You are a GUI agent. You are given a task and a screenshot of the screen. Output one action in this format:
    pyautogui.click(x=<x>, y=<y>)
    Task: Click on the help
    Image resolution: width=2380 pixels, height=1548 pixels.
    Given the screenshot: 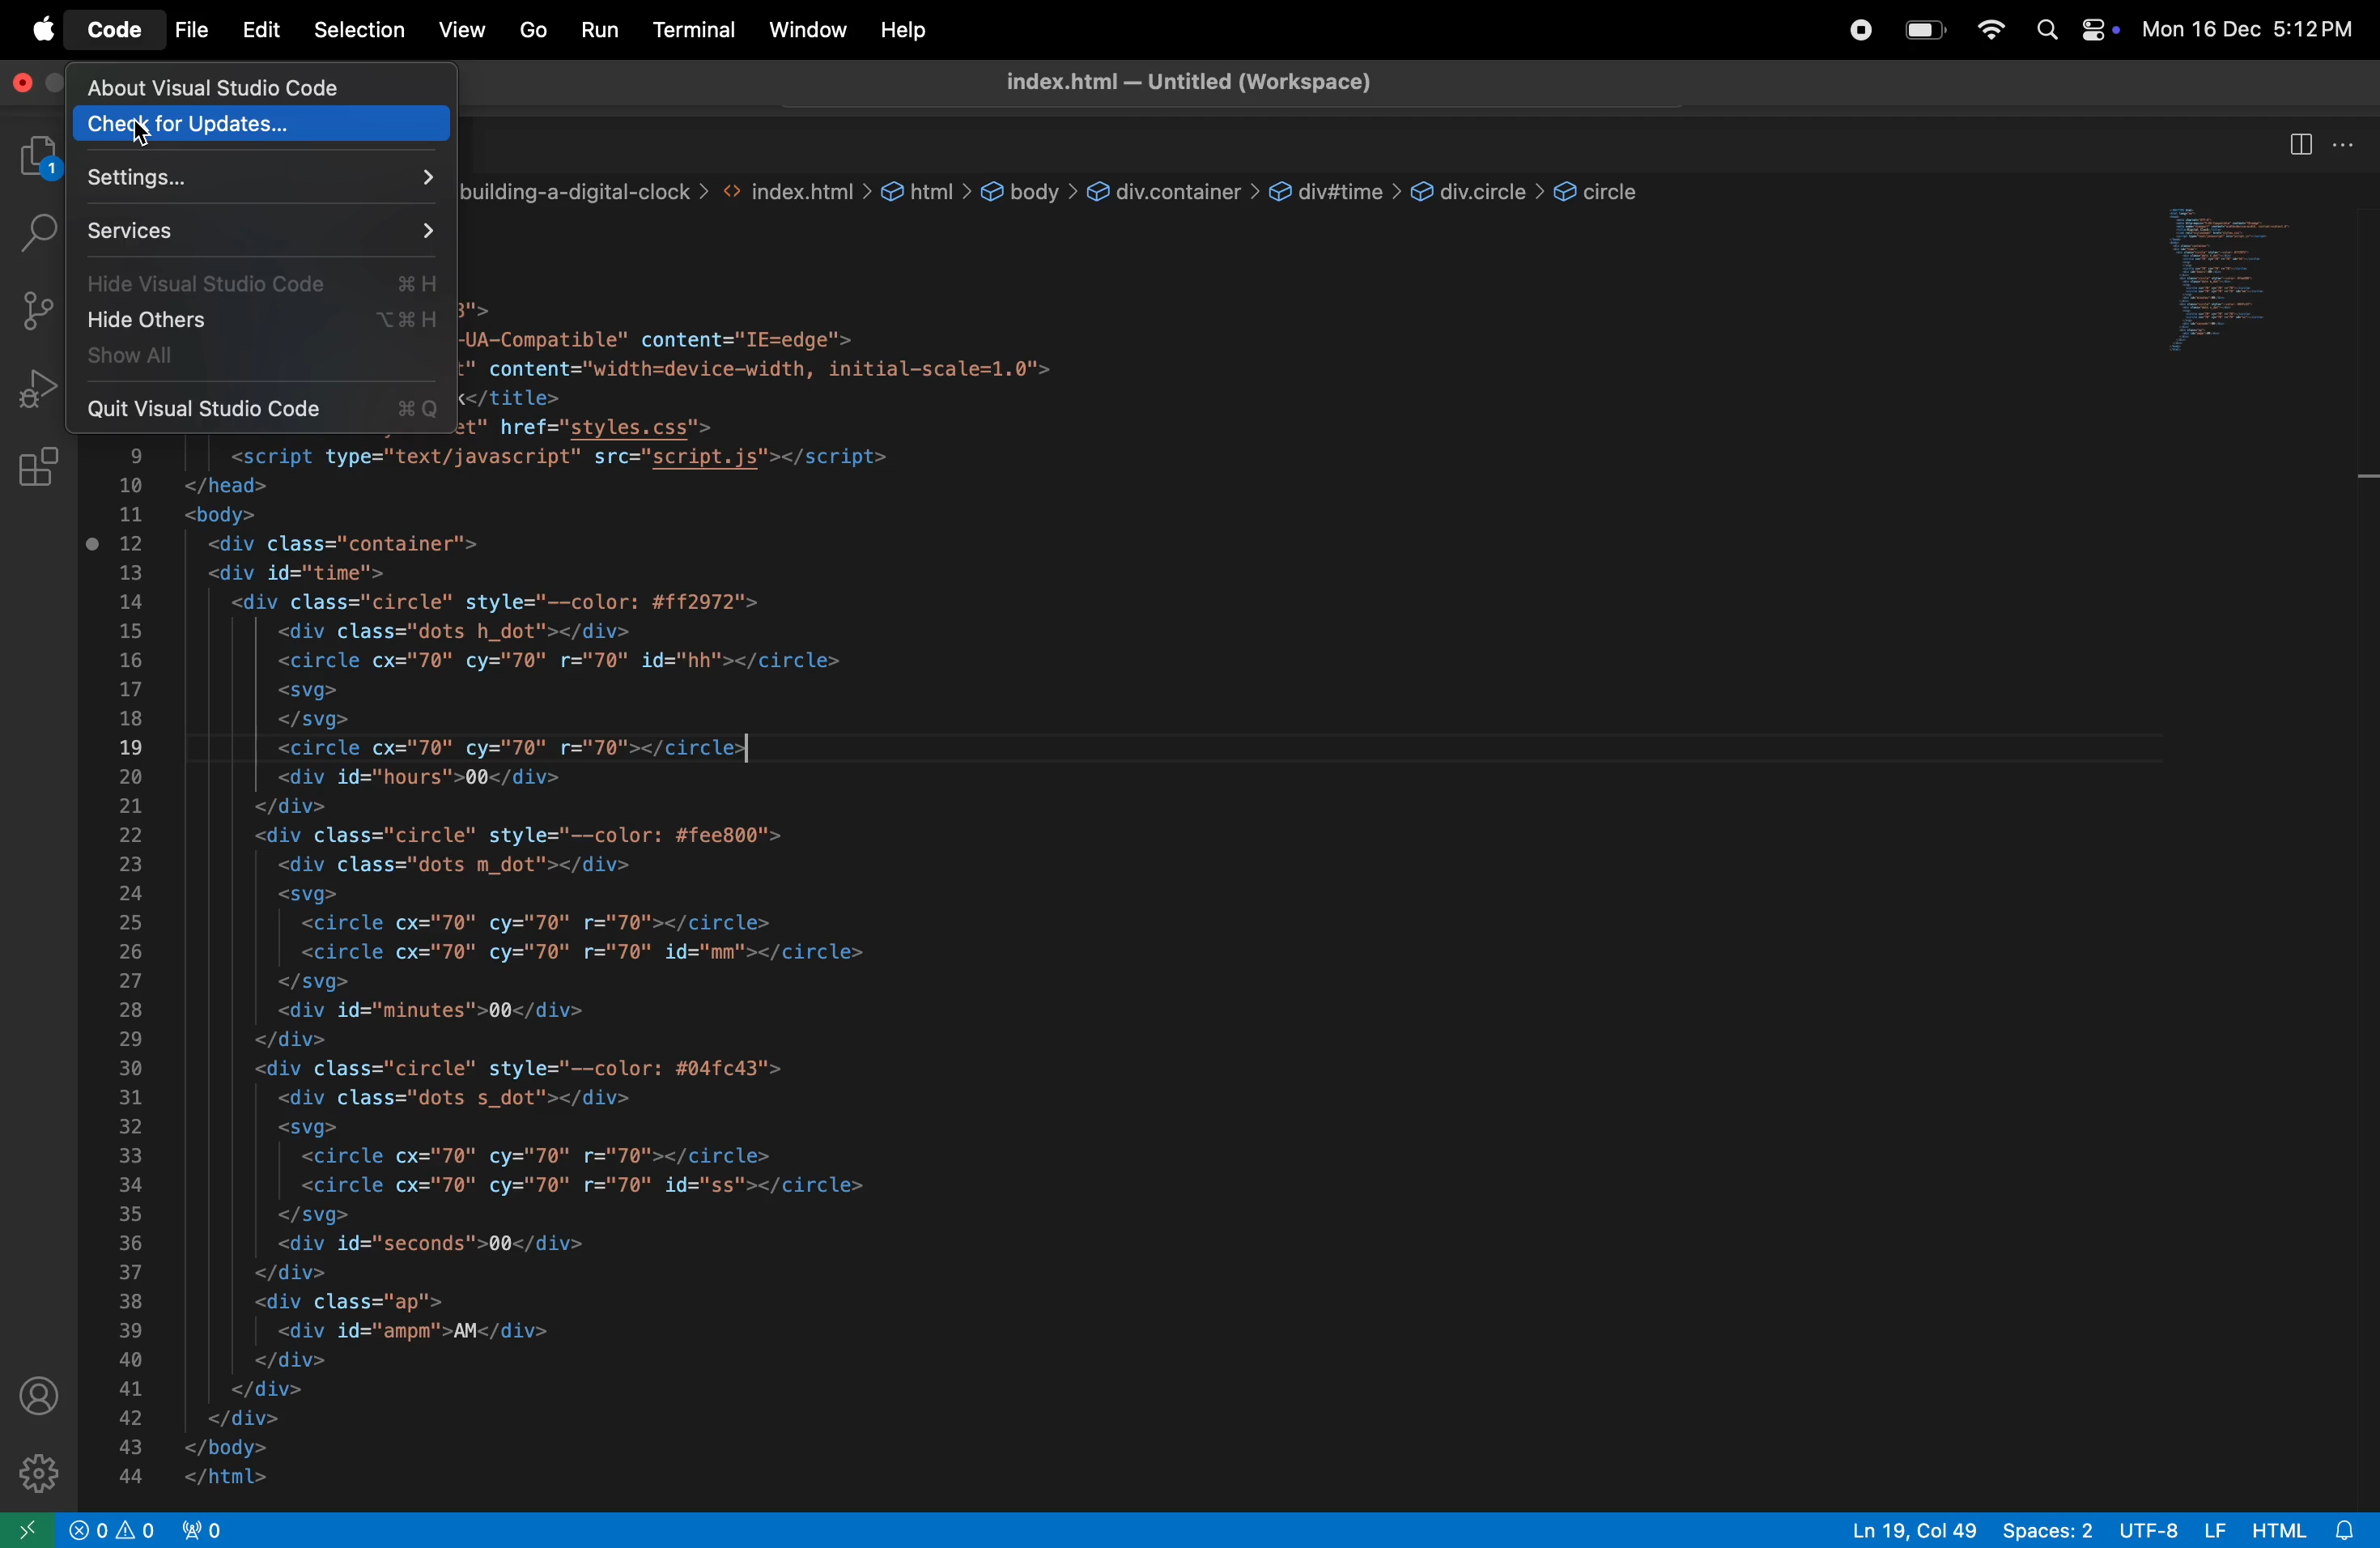 What is the action you would take?
    pyautogui.click(x=903, y=27)
    